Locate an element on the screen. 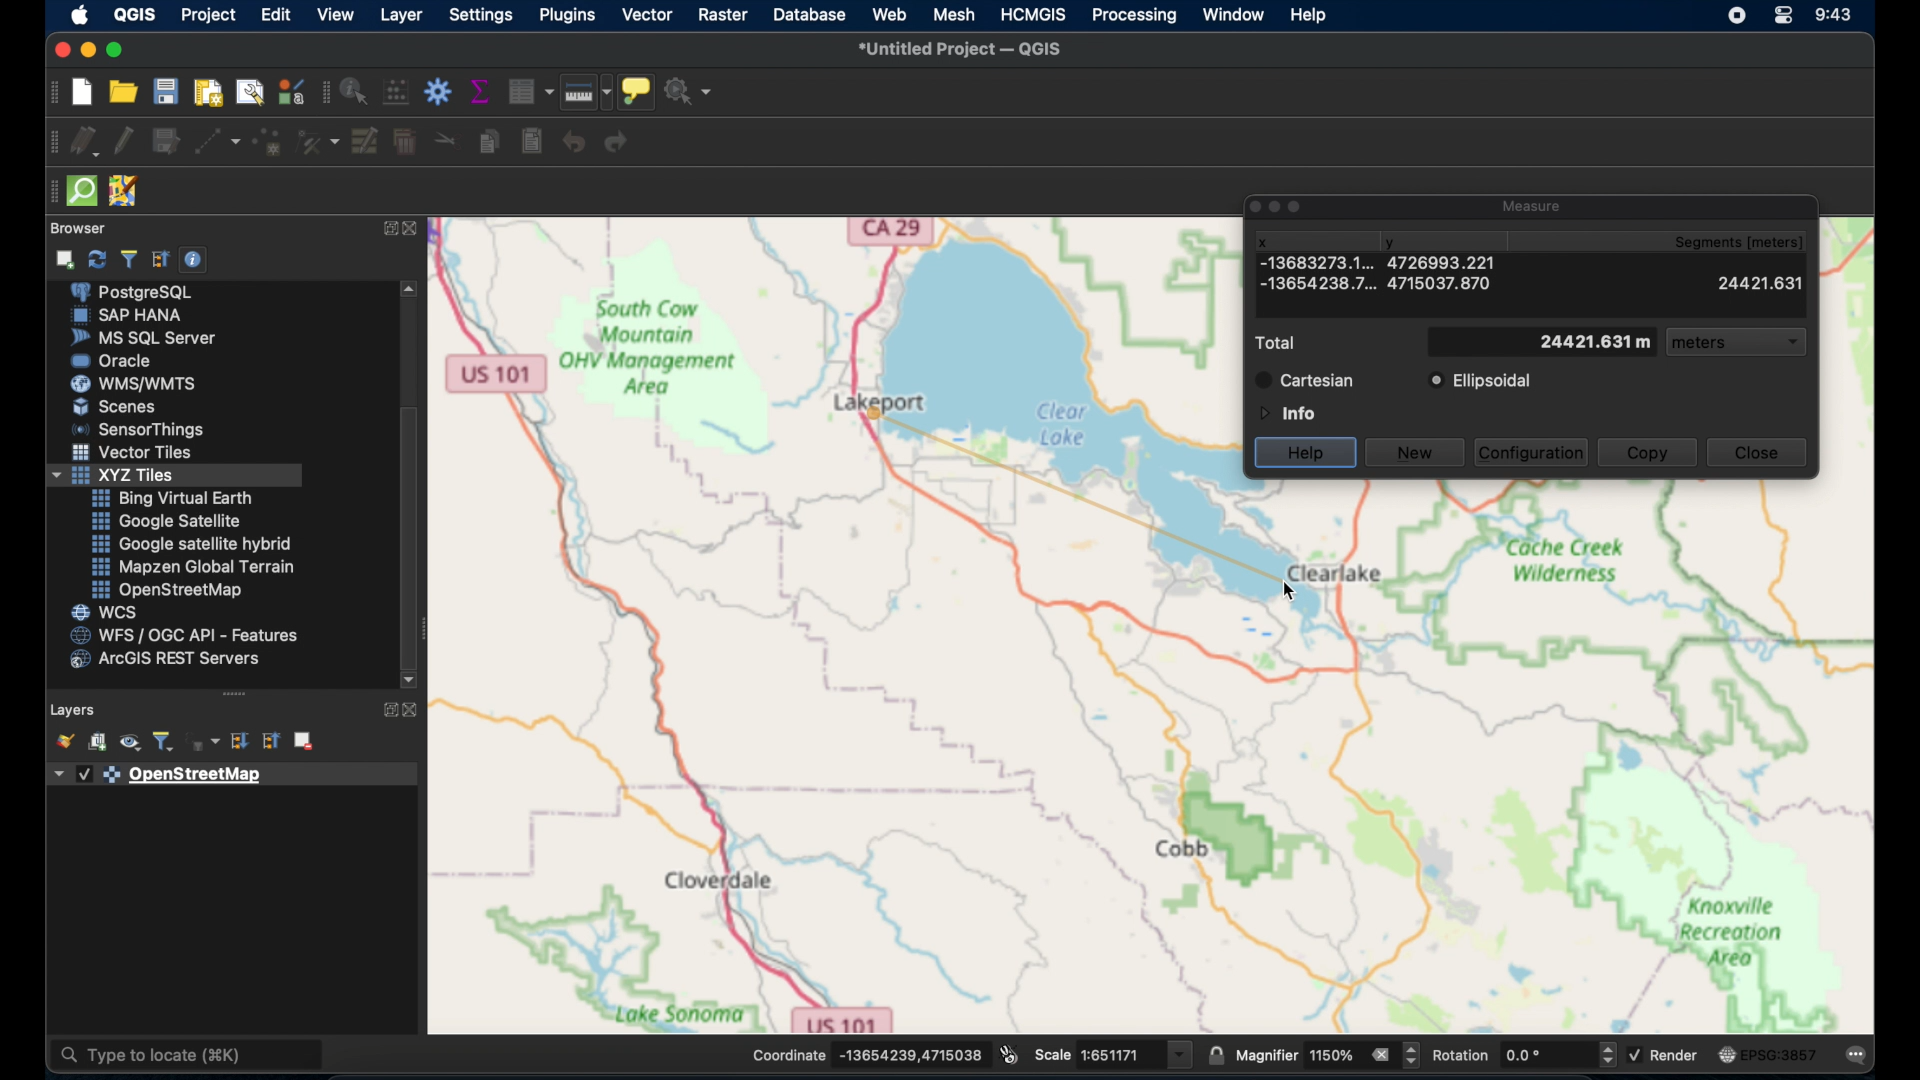 The width and height of the screenshot is (1920, 1080). manage map. themes is located at coordinates (128, 744).